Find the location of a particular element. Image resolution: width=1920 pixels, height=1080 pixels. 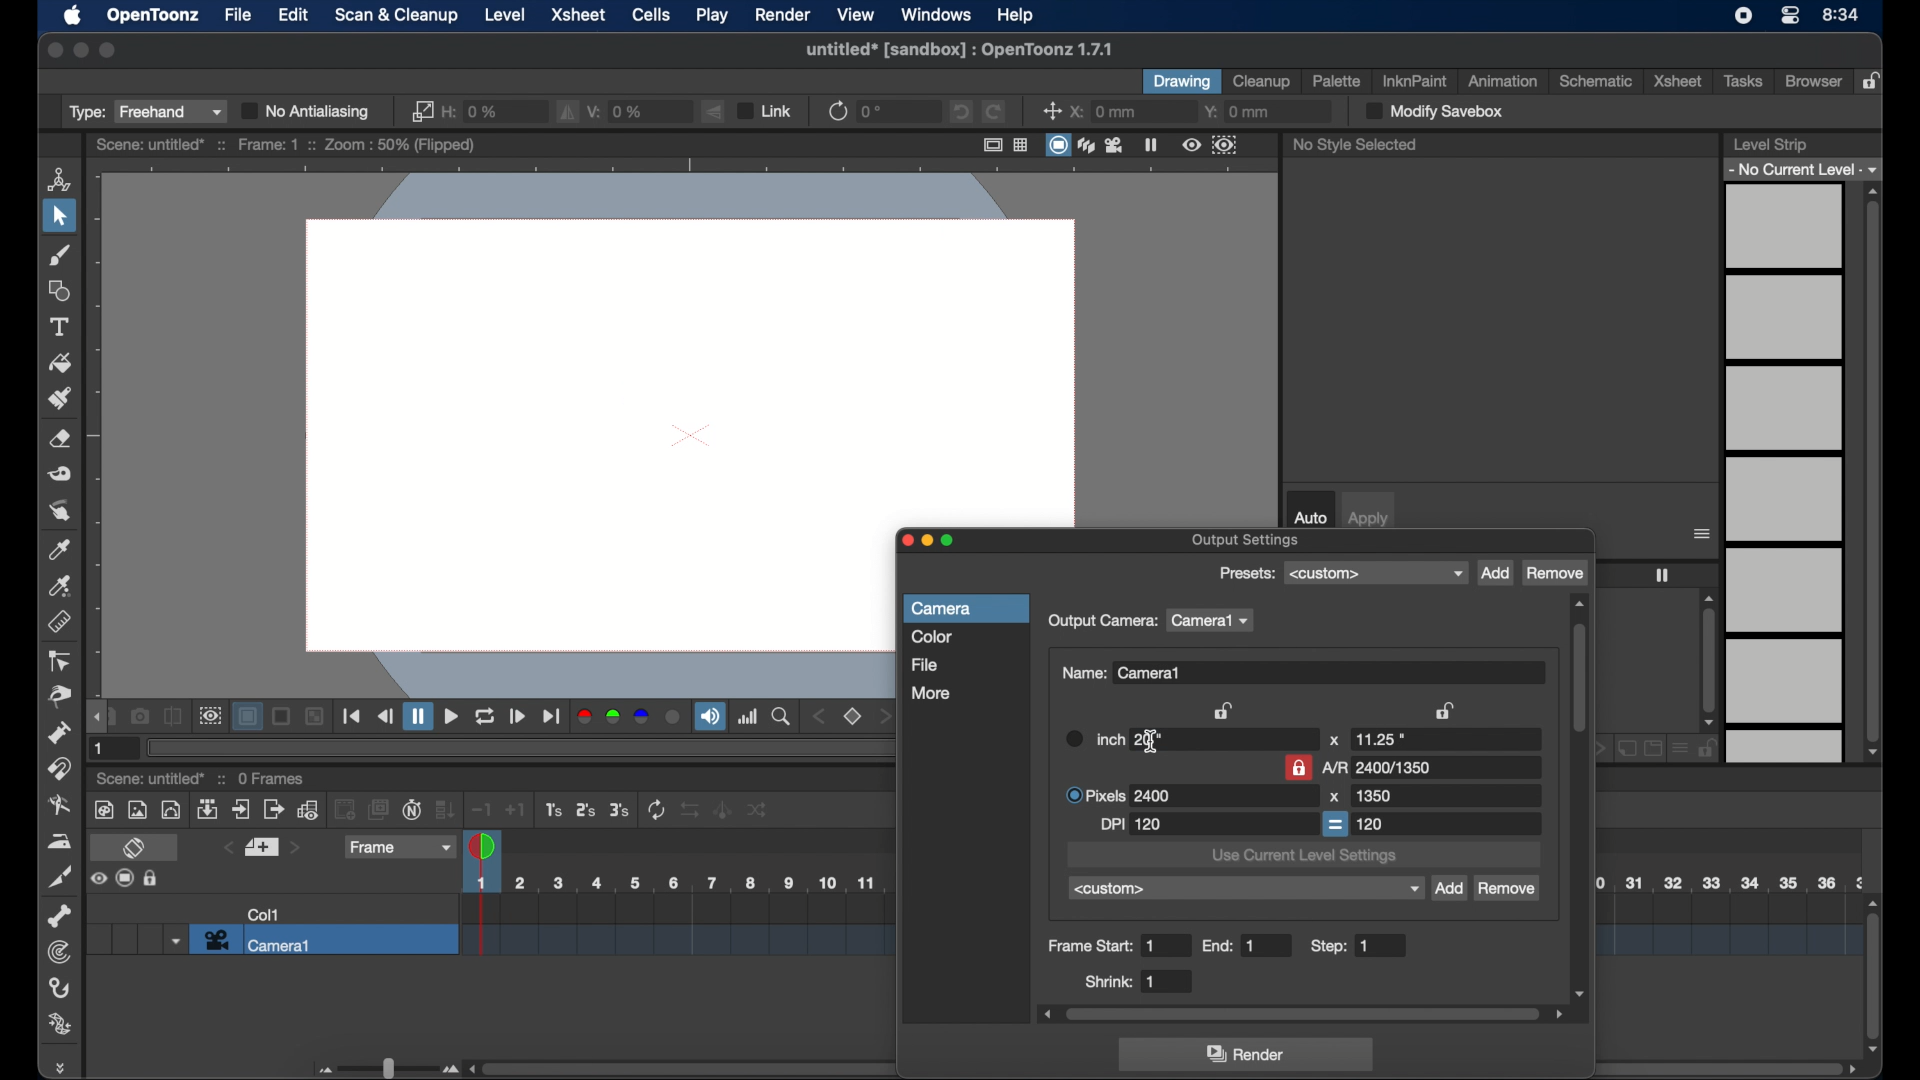

120 is located at coordinates (1372, 823).